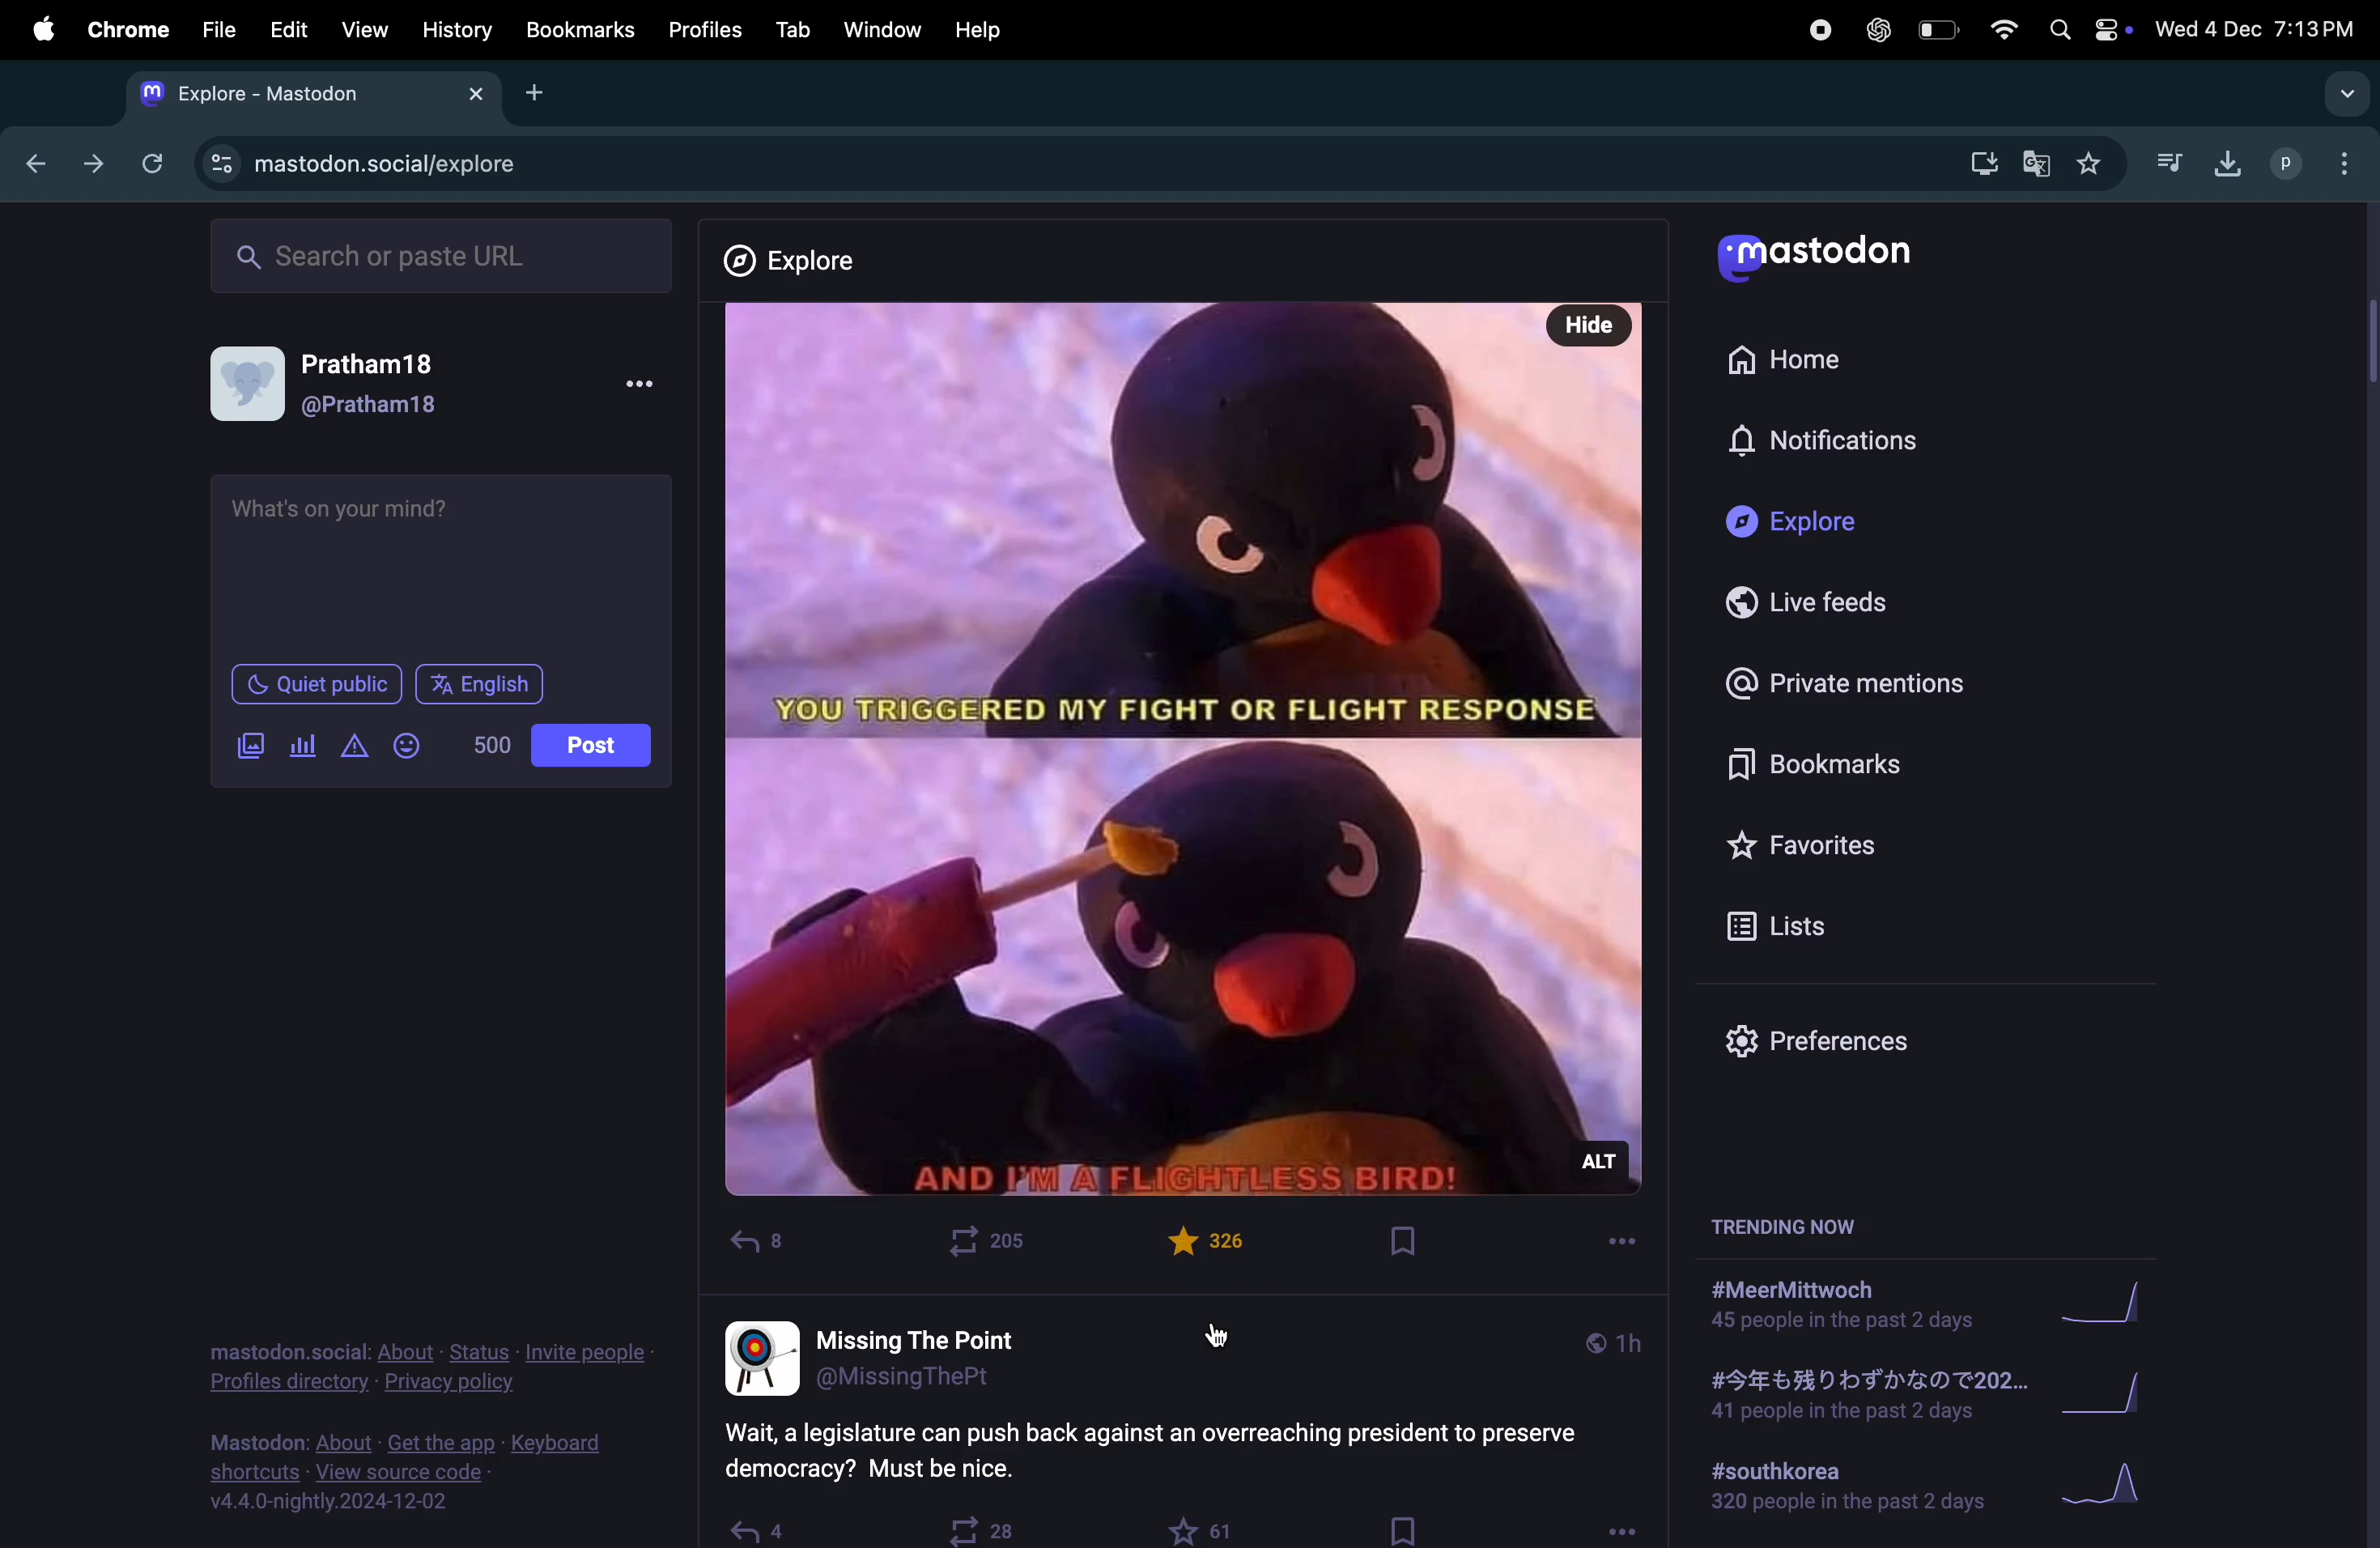  Describe the element at coordinates (1860, 686) in the screenshot. I see `private mentions` at that location.